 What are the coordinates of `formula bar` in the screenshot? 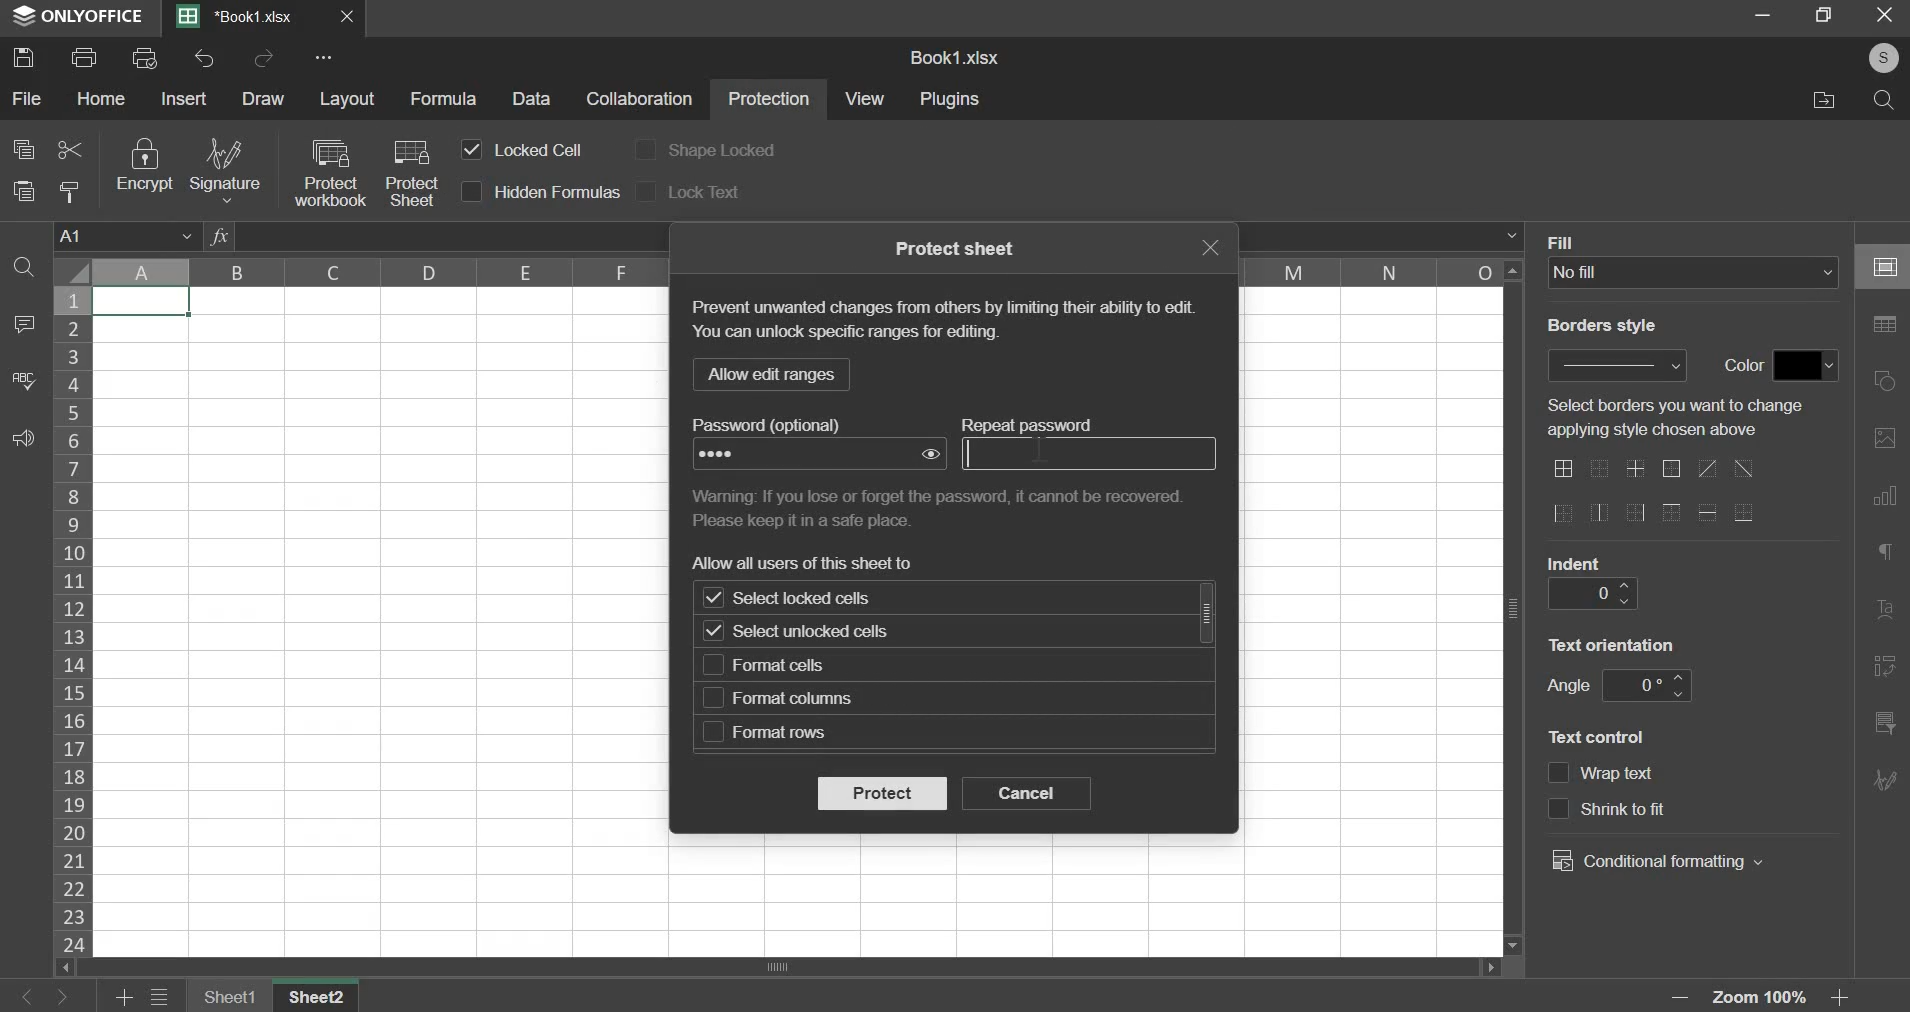 It's located at (1511, 235).